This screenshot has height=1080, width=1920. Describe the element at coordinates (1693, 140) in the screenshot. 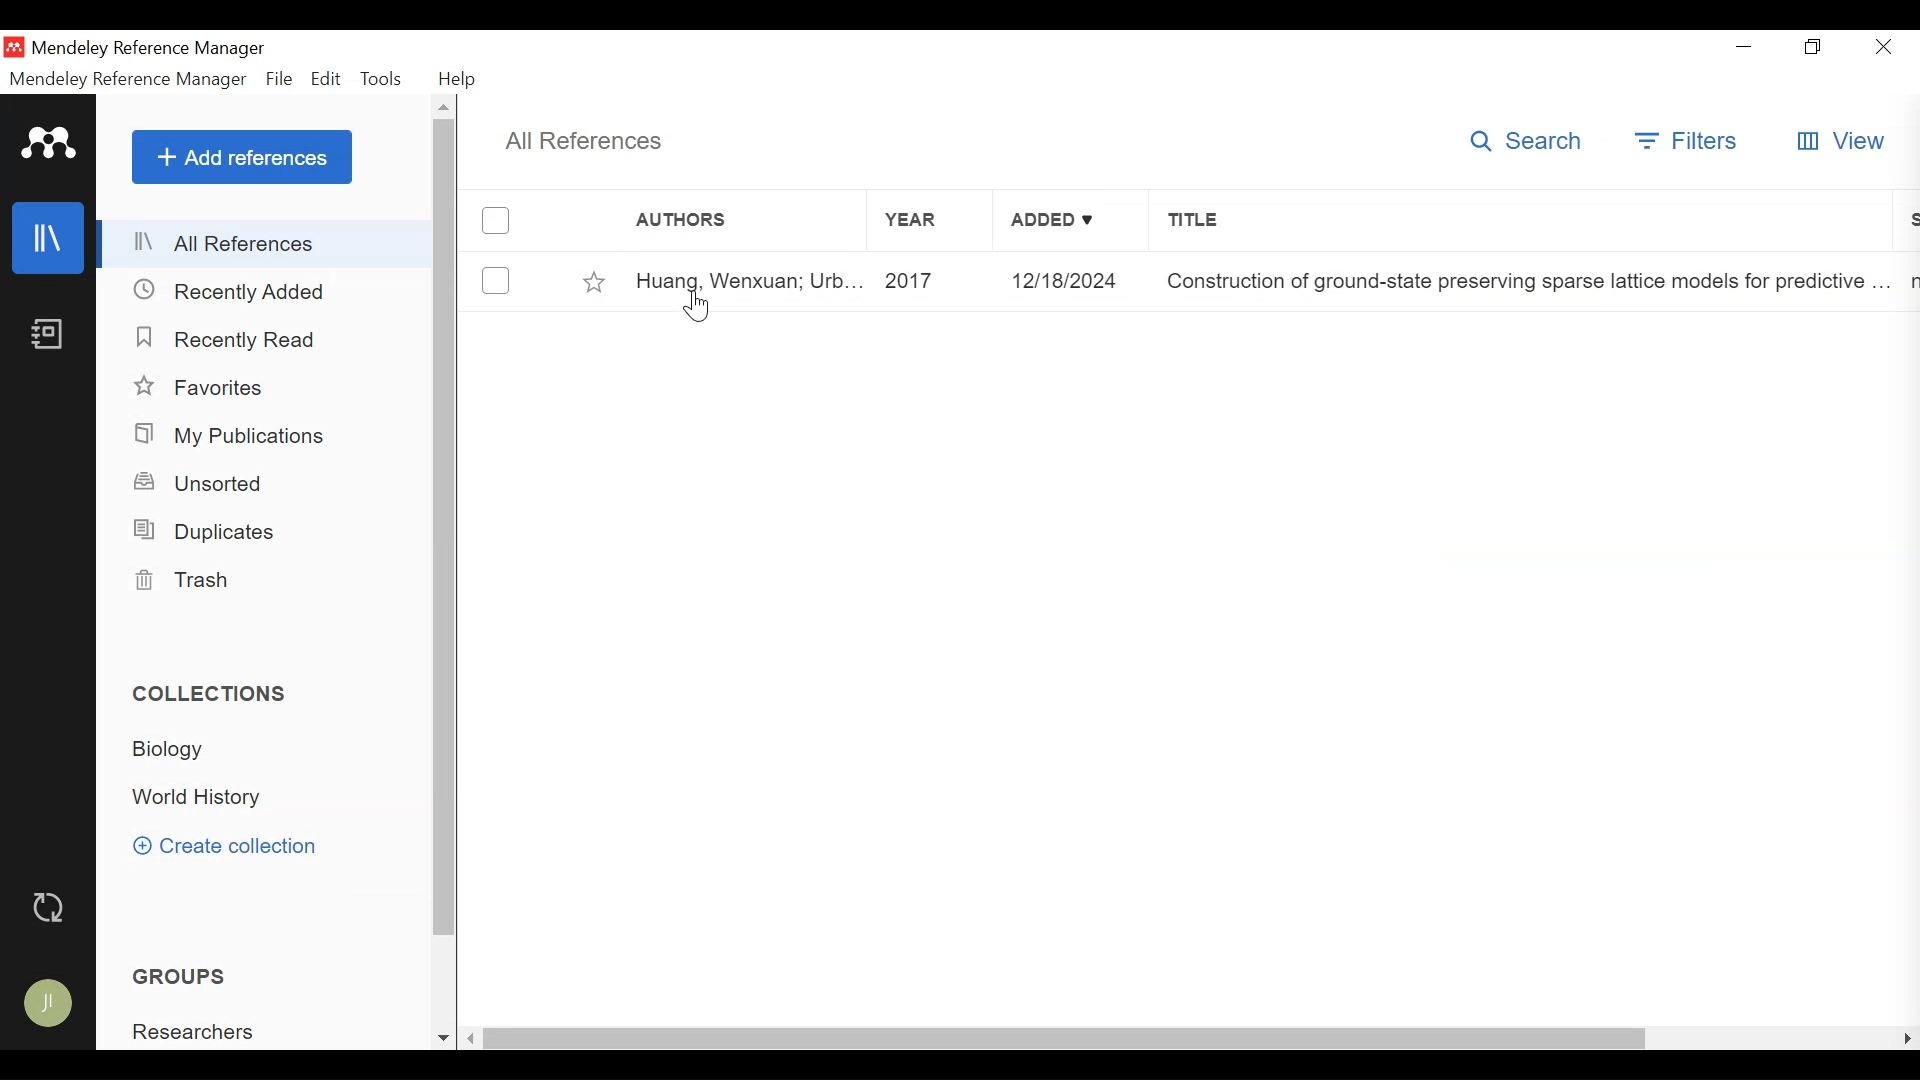

I see `Filters` at that location.